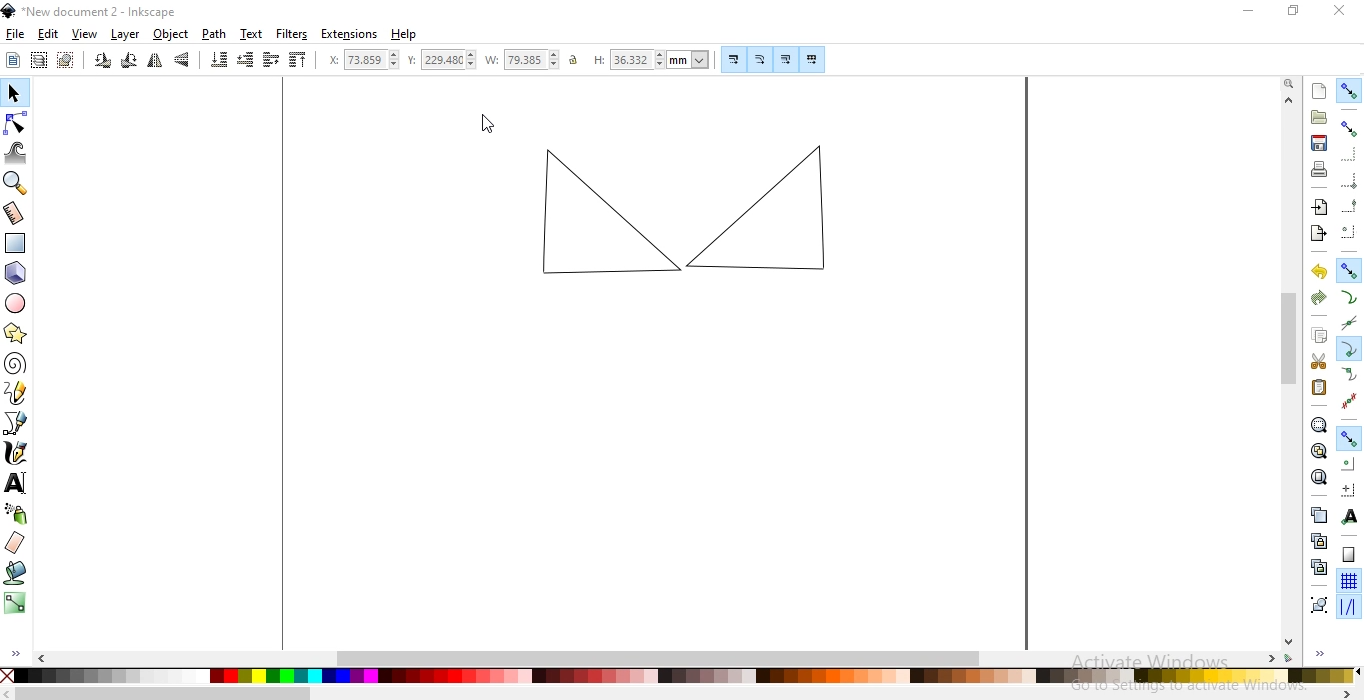  What do you see at coordinates (1350, 515) in the screenshot?
I see `snap text anchors and baselines` at bounding box center [1350, 515].